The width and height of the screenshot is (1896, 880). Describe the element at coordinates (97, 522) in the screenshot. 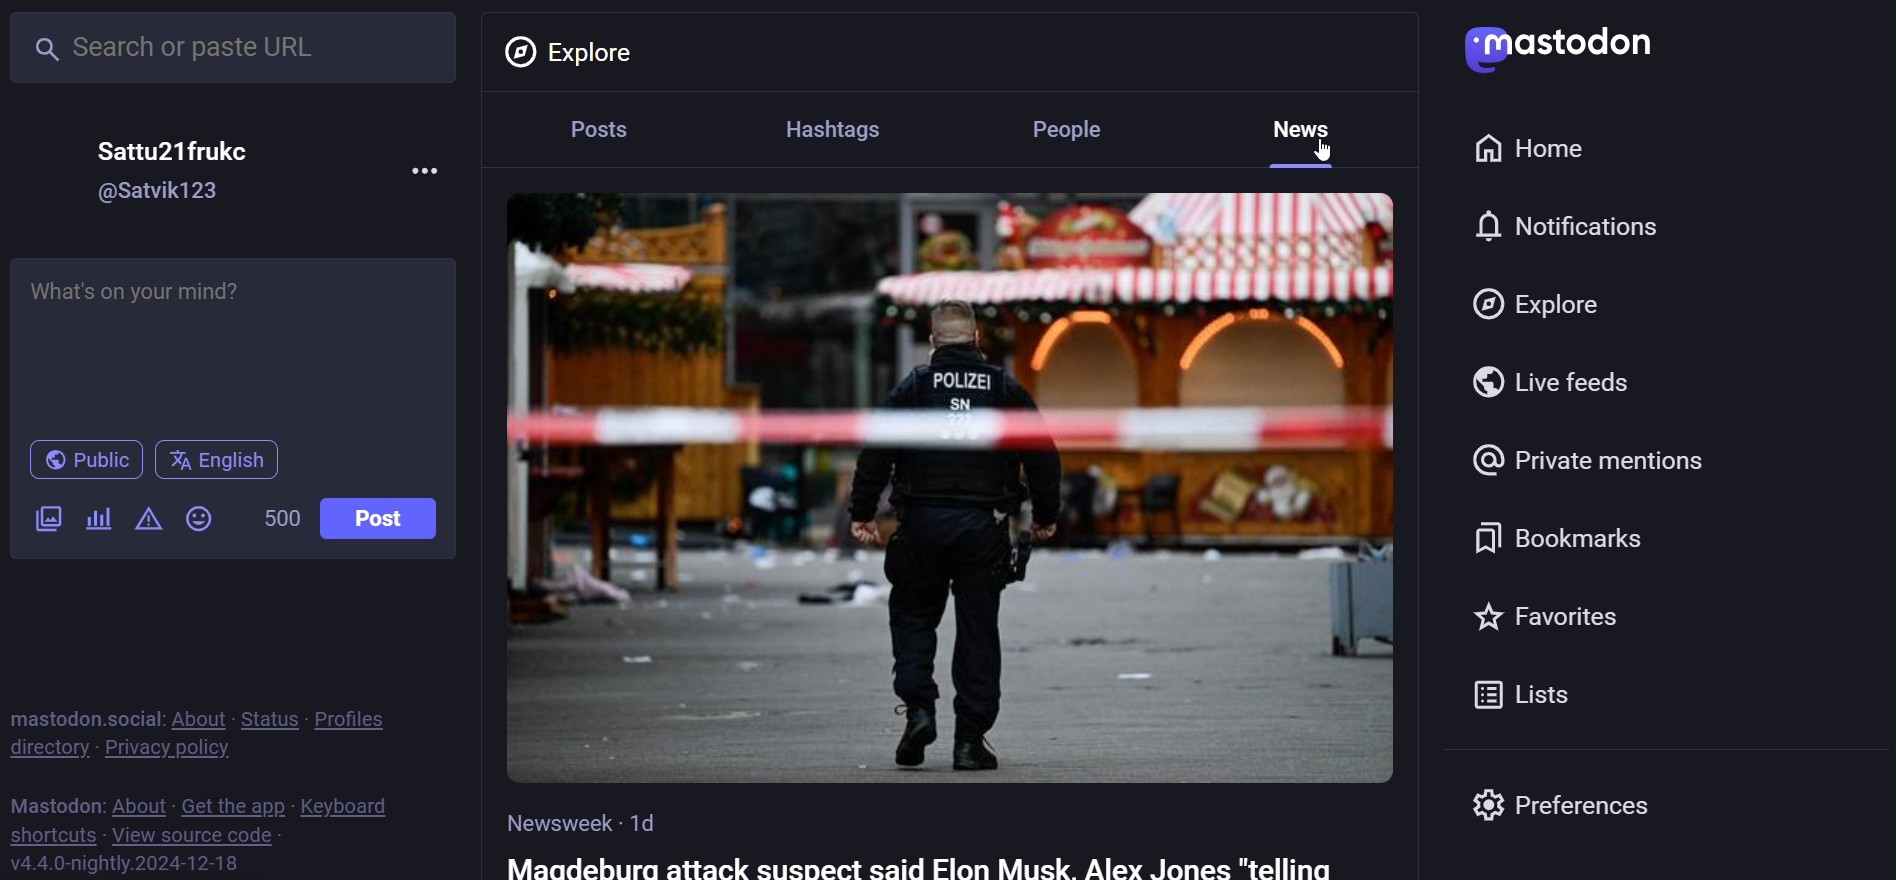

I see `poll` at that location.